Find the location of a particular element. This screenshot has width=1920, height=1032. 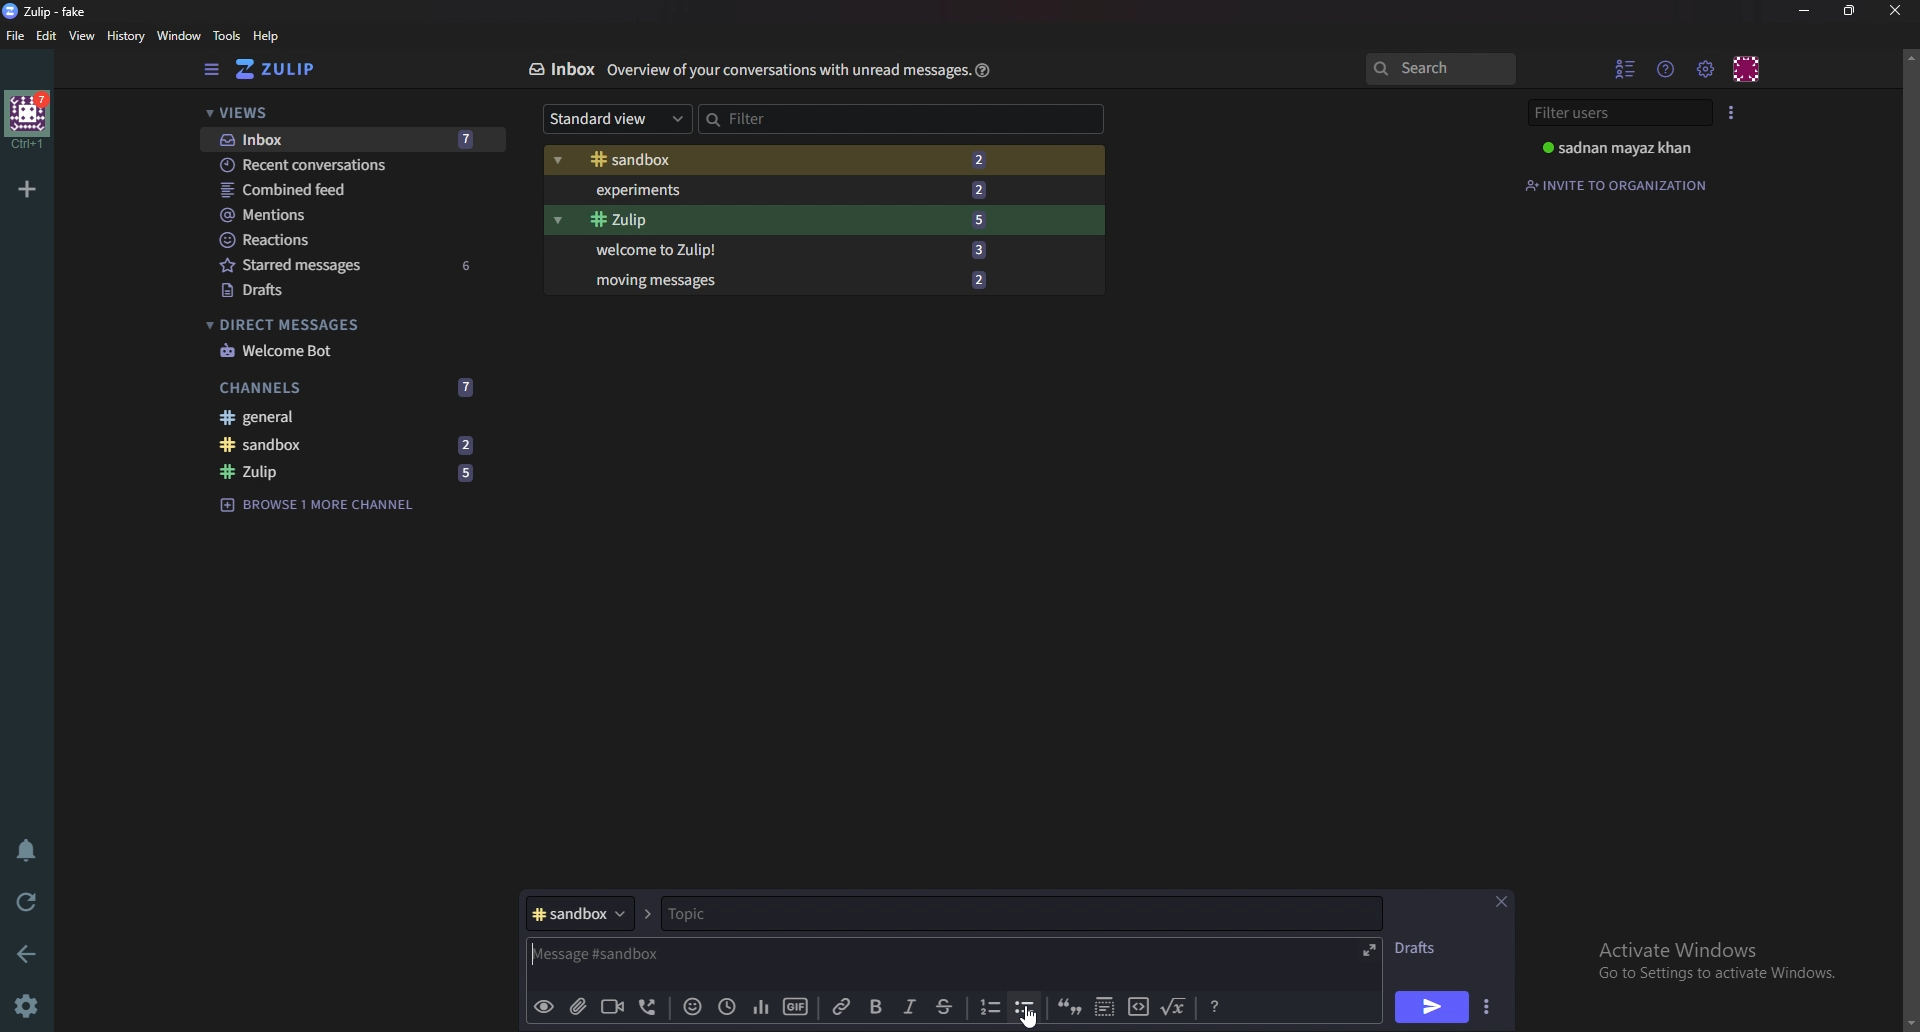

Starred messages is located at coordinates (353, 264).